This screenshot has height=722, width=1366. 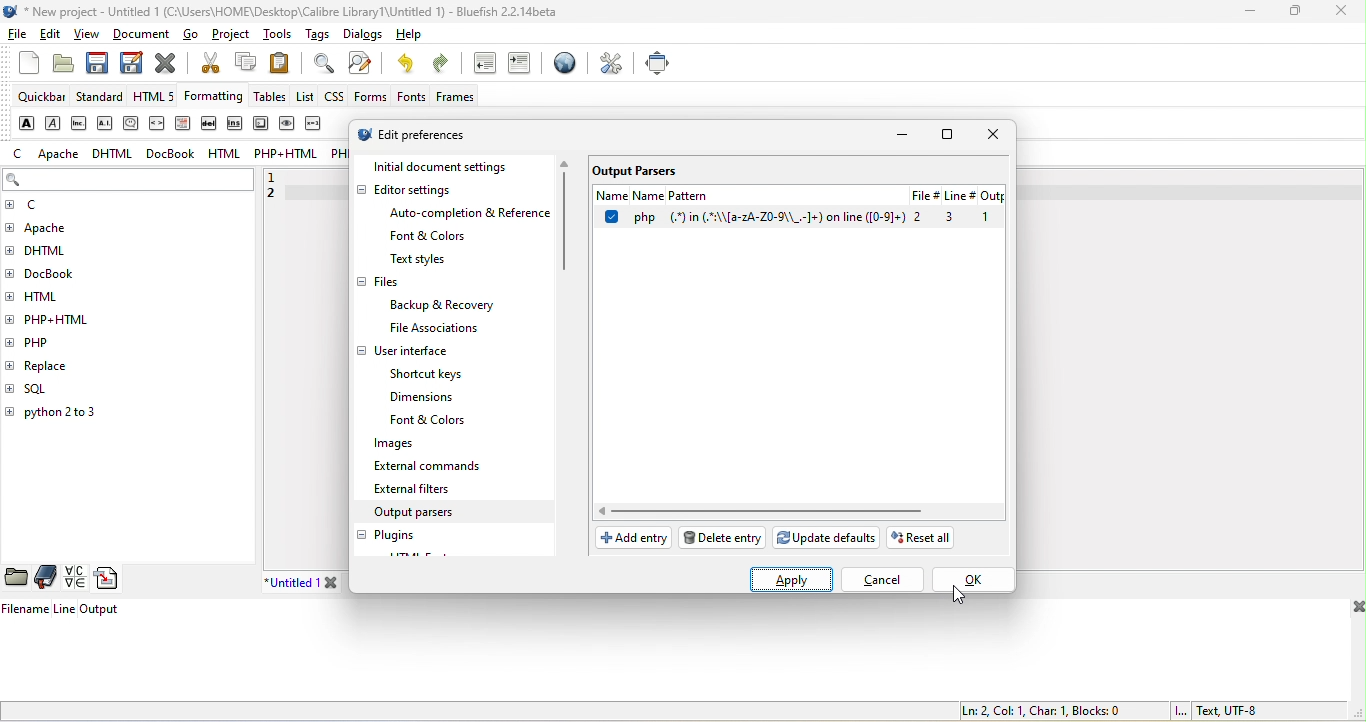 I want to click on cursor movement, so click(x=958, y=594).